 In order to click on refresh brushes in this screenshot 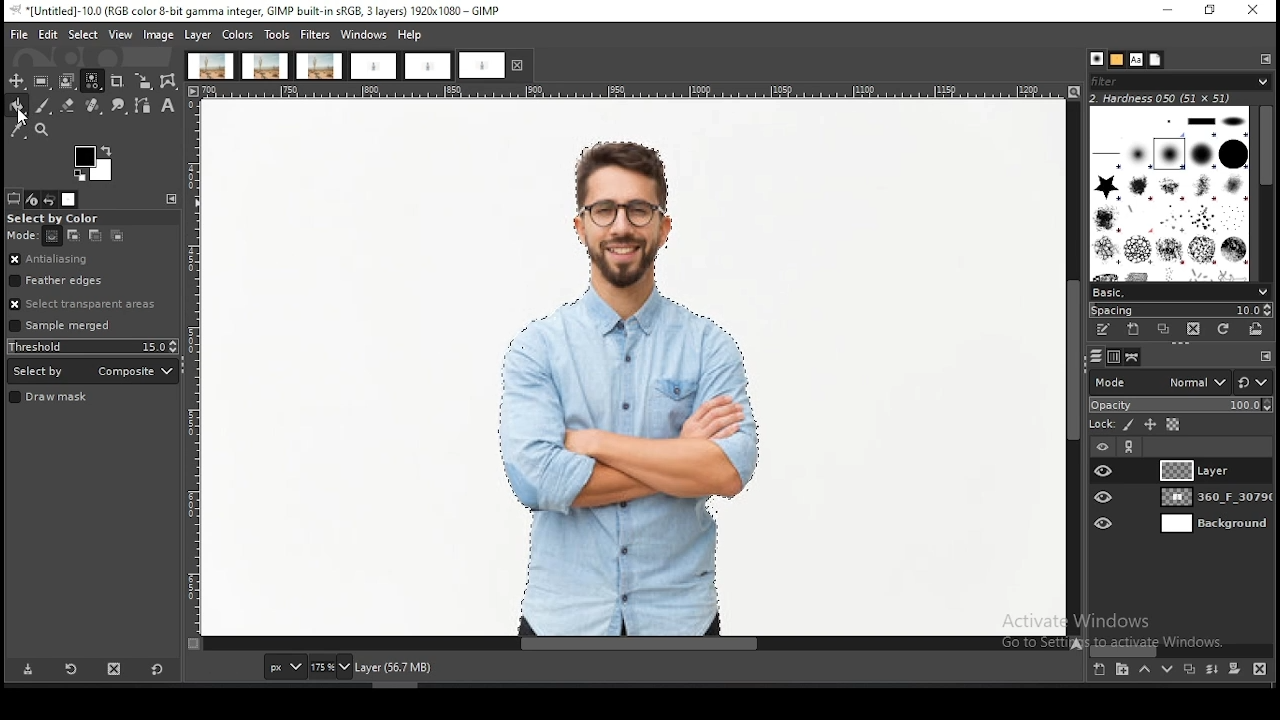, I will do `click(1221, 330)`.